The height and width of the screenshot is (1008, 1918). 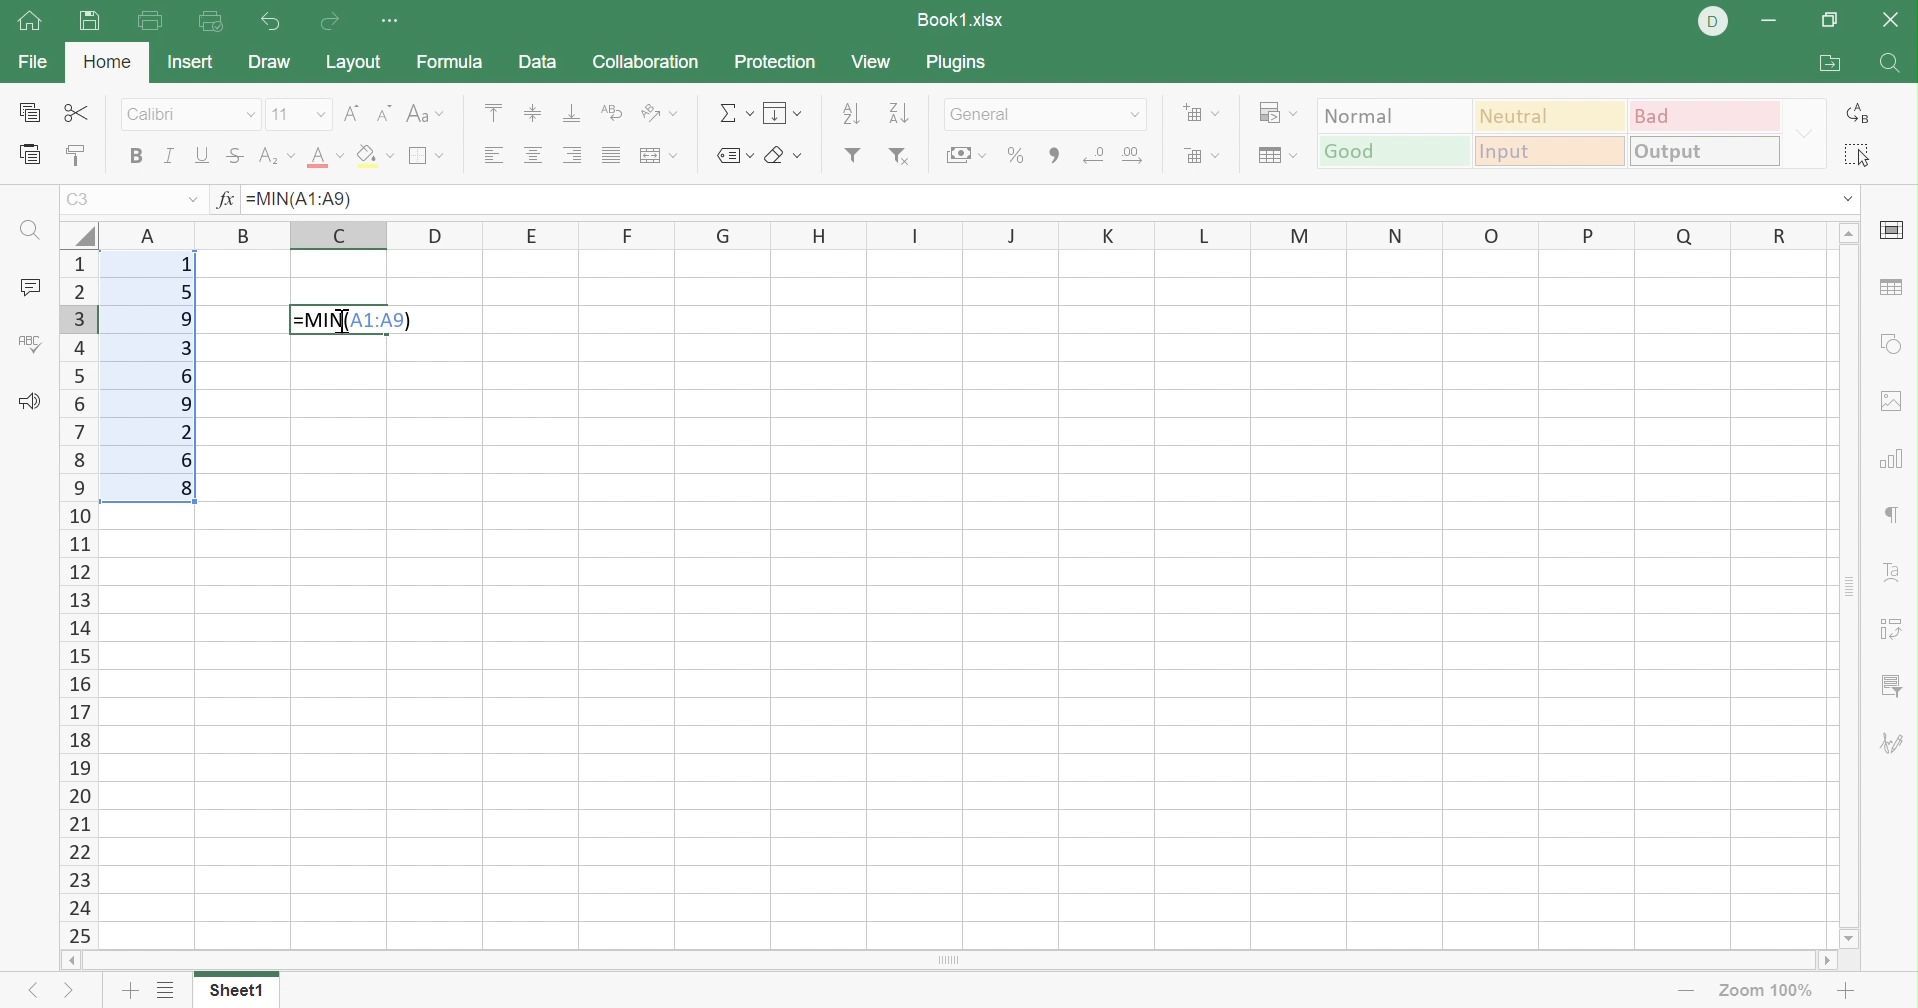 What do you see at coordinates (1702, 114) in the screenshot?
I see `Bad` at bounding box center [1702, 114].